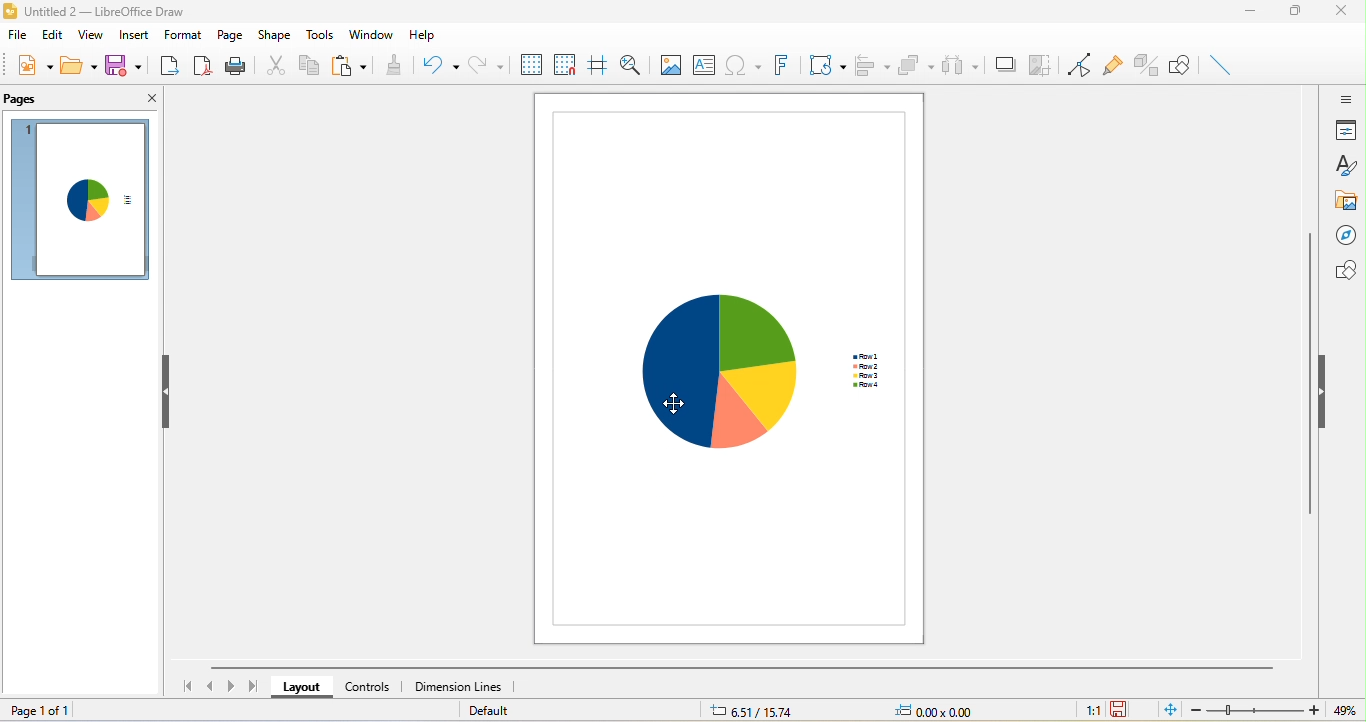 Image resolution: width=1366 pixels, height=722 pixels. I want to click on gluepoint functions, so click(1114, 65).